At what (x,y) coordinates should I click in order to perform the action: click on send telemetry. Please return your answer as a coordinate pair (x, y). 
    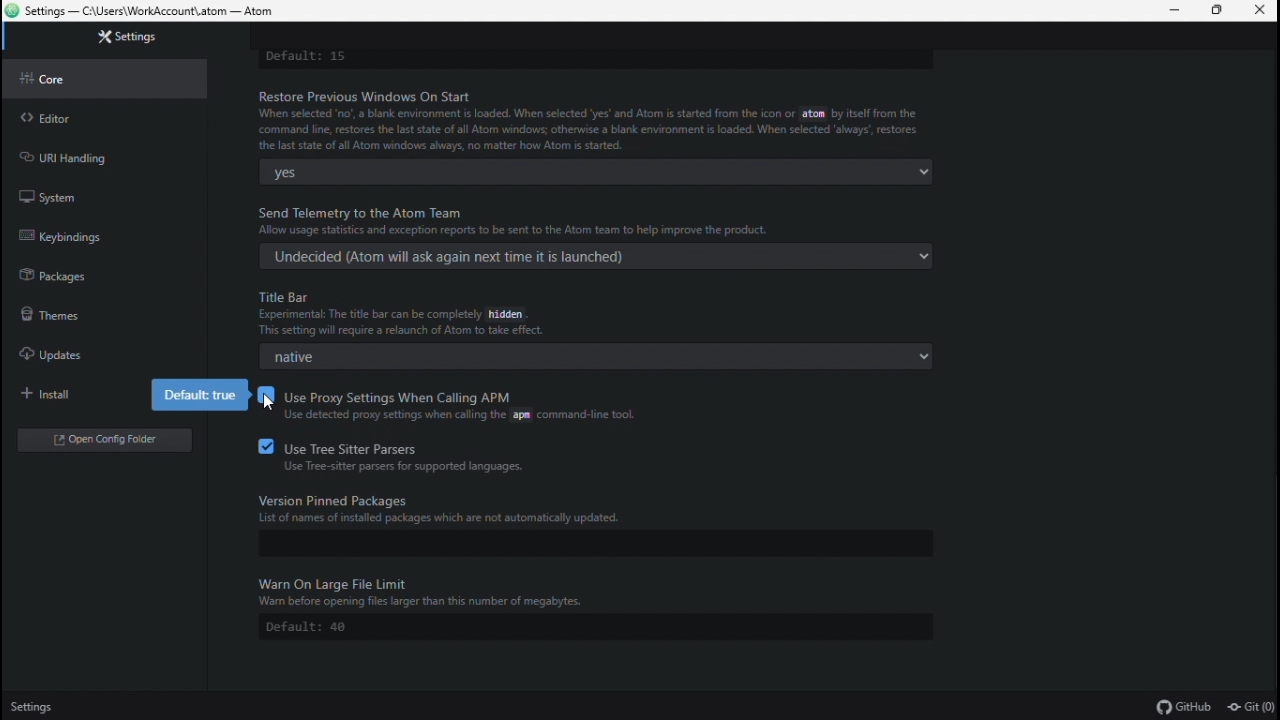
    Looking at the image, I should click on (603, 220).